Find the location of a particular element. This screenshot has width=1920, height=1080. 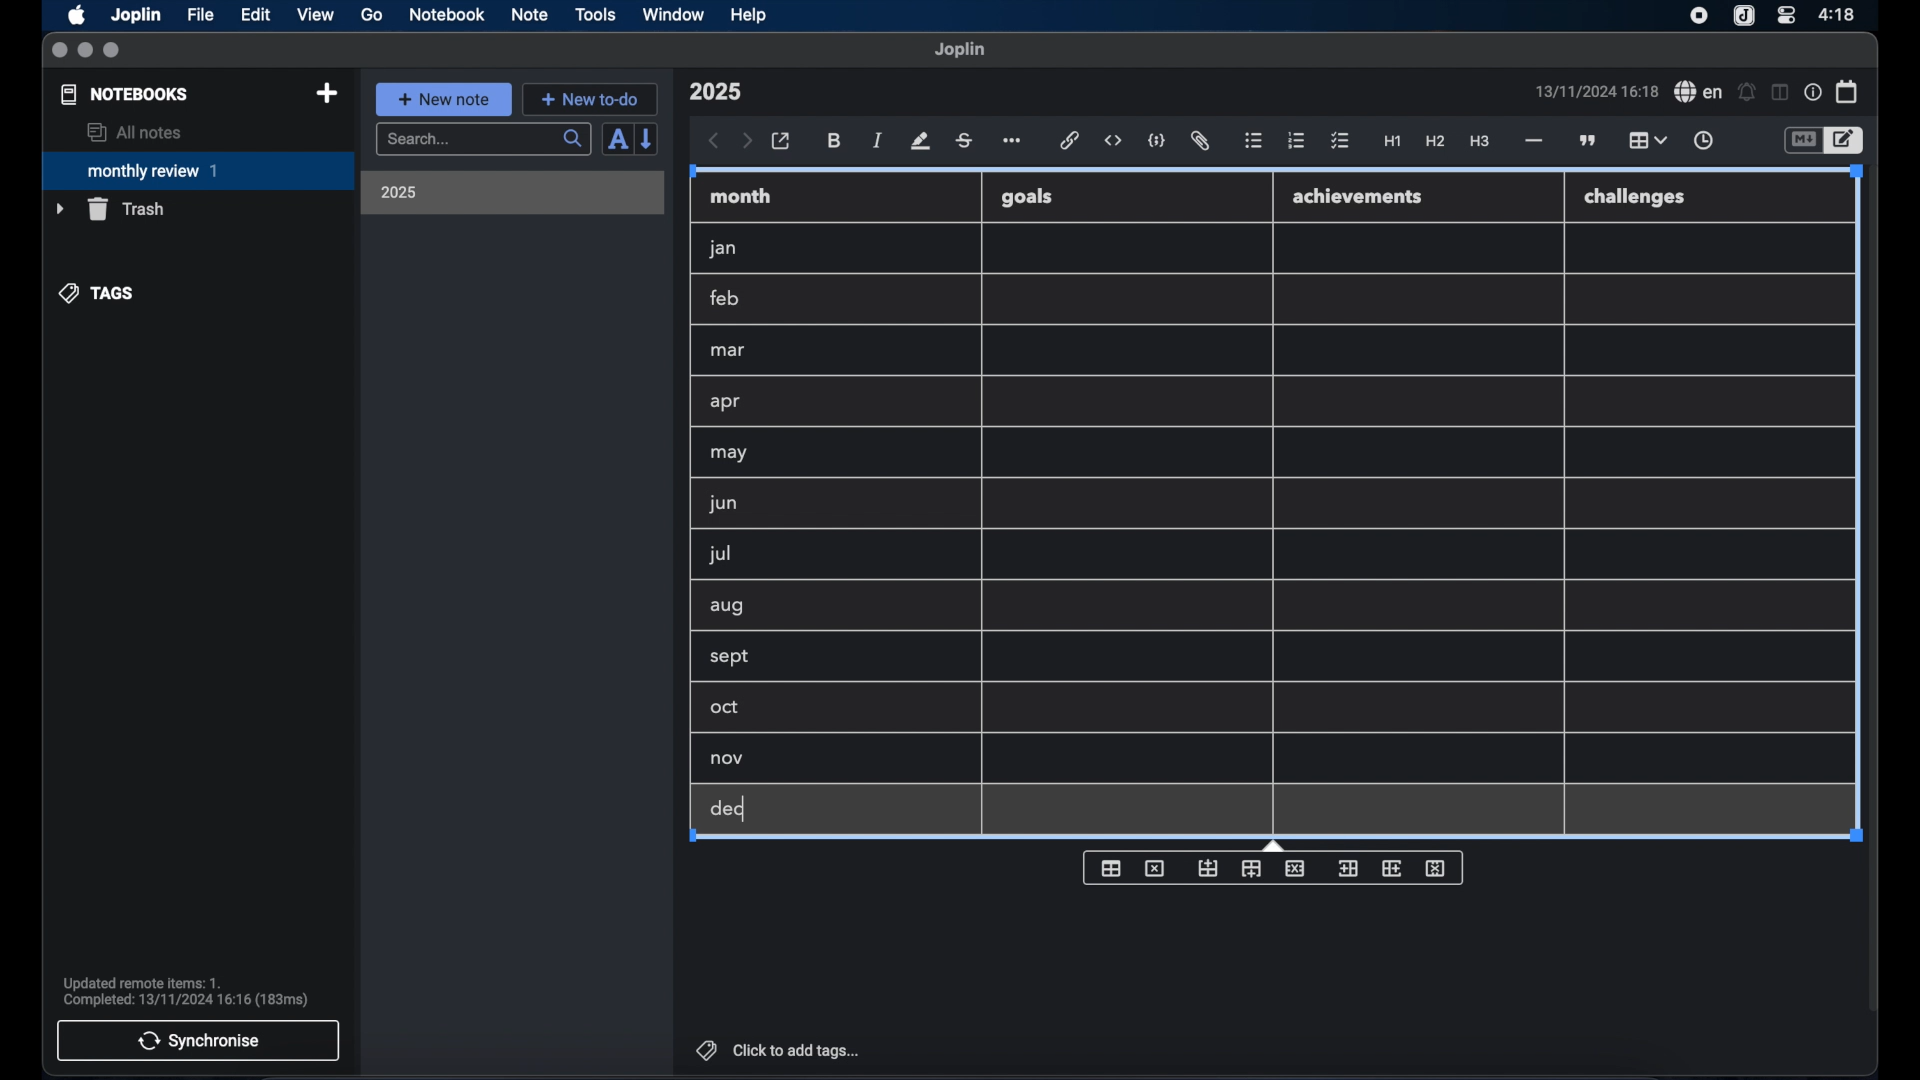

joplin is located at coordinates (960, 49).